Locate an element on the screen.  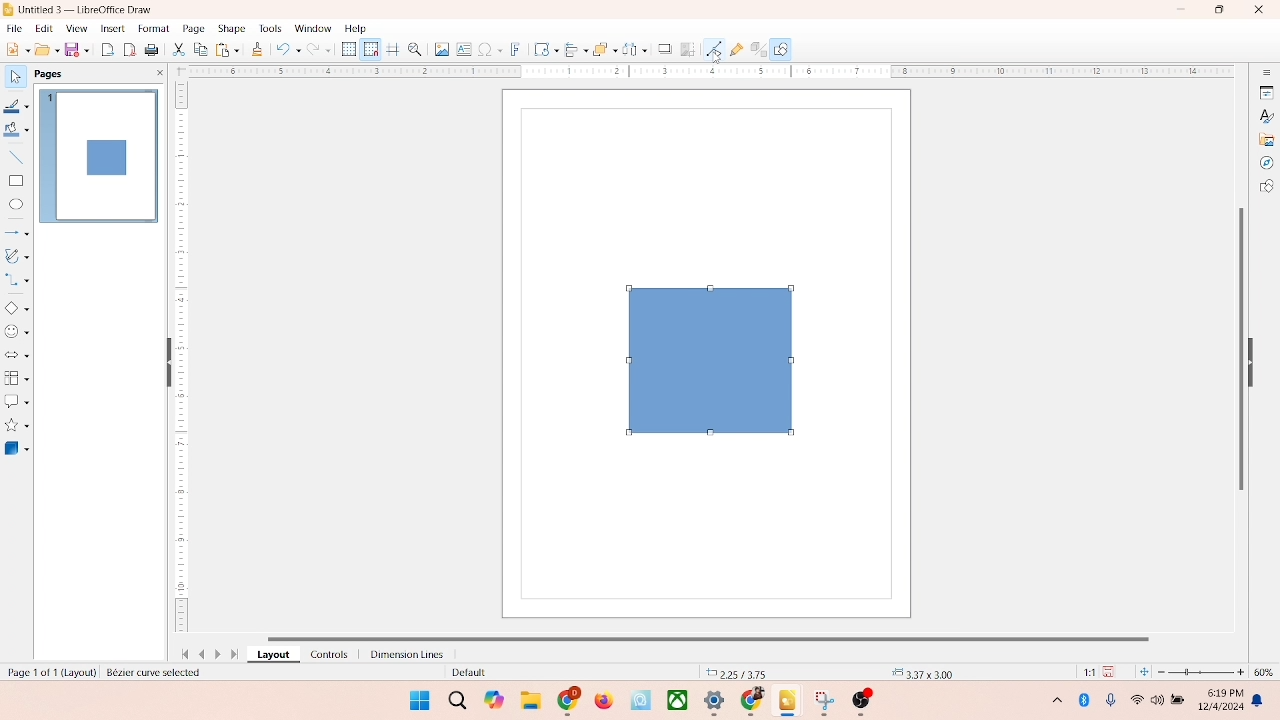
edit is located at coordinates (42, 29).